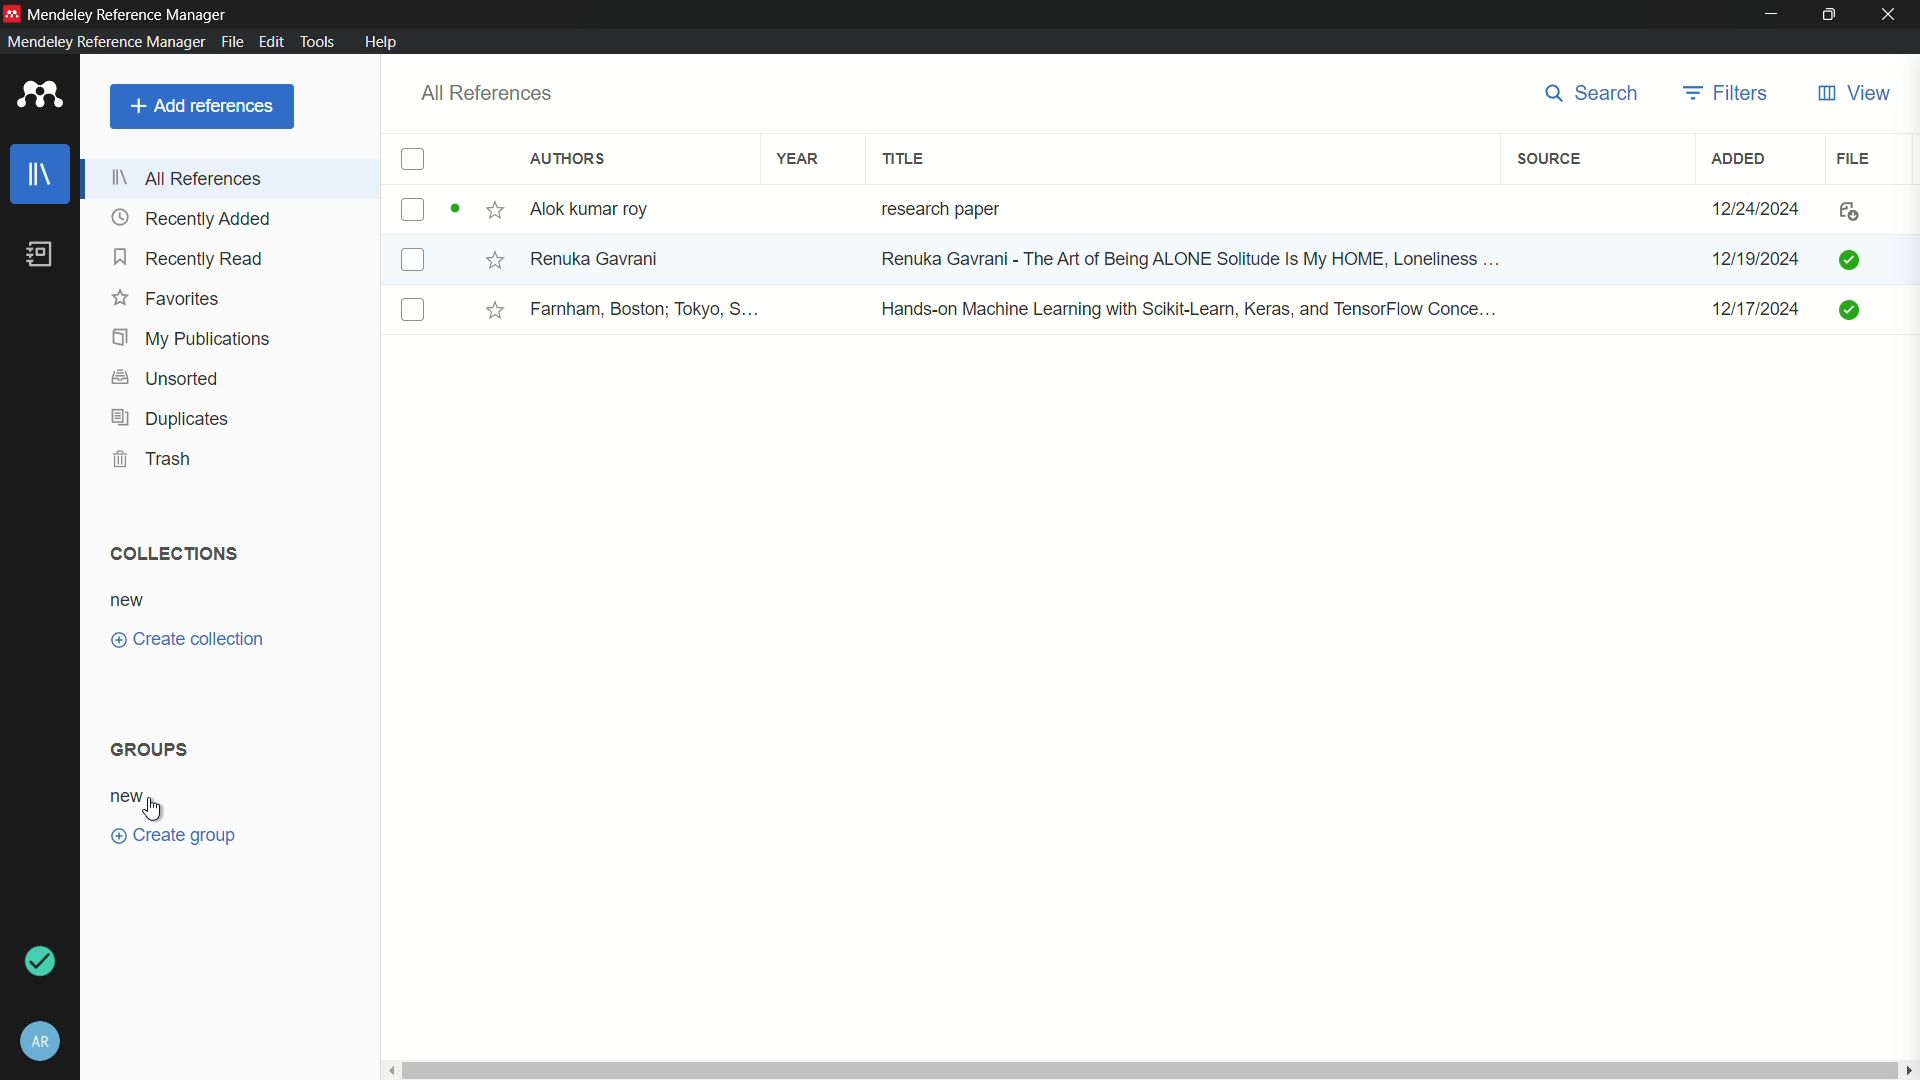 The image size is (1920, 1080). Describe the element at coordinates (1852, 94) in the screenshot. I see `view` at that location.